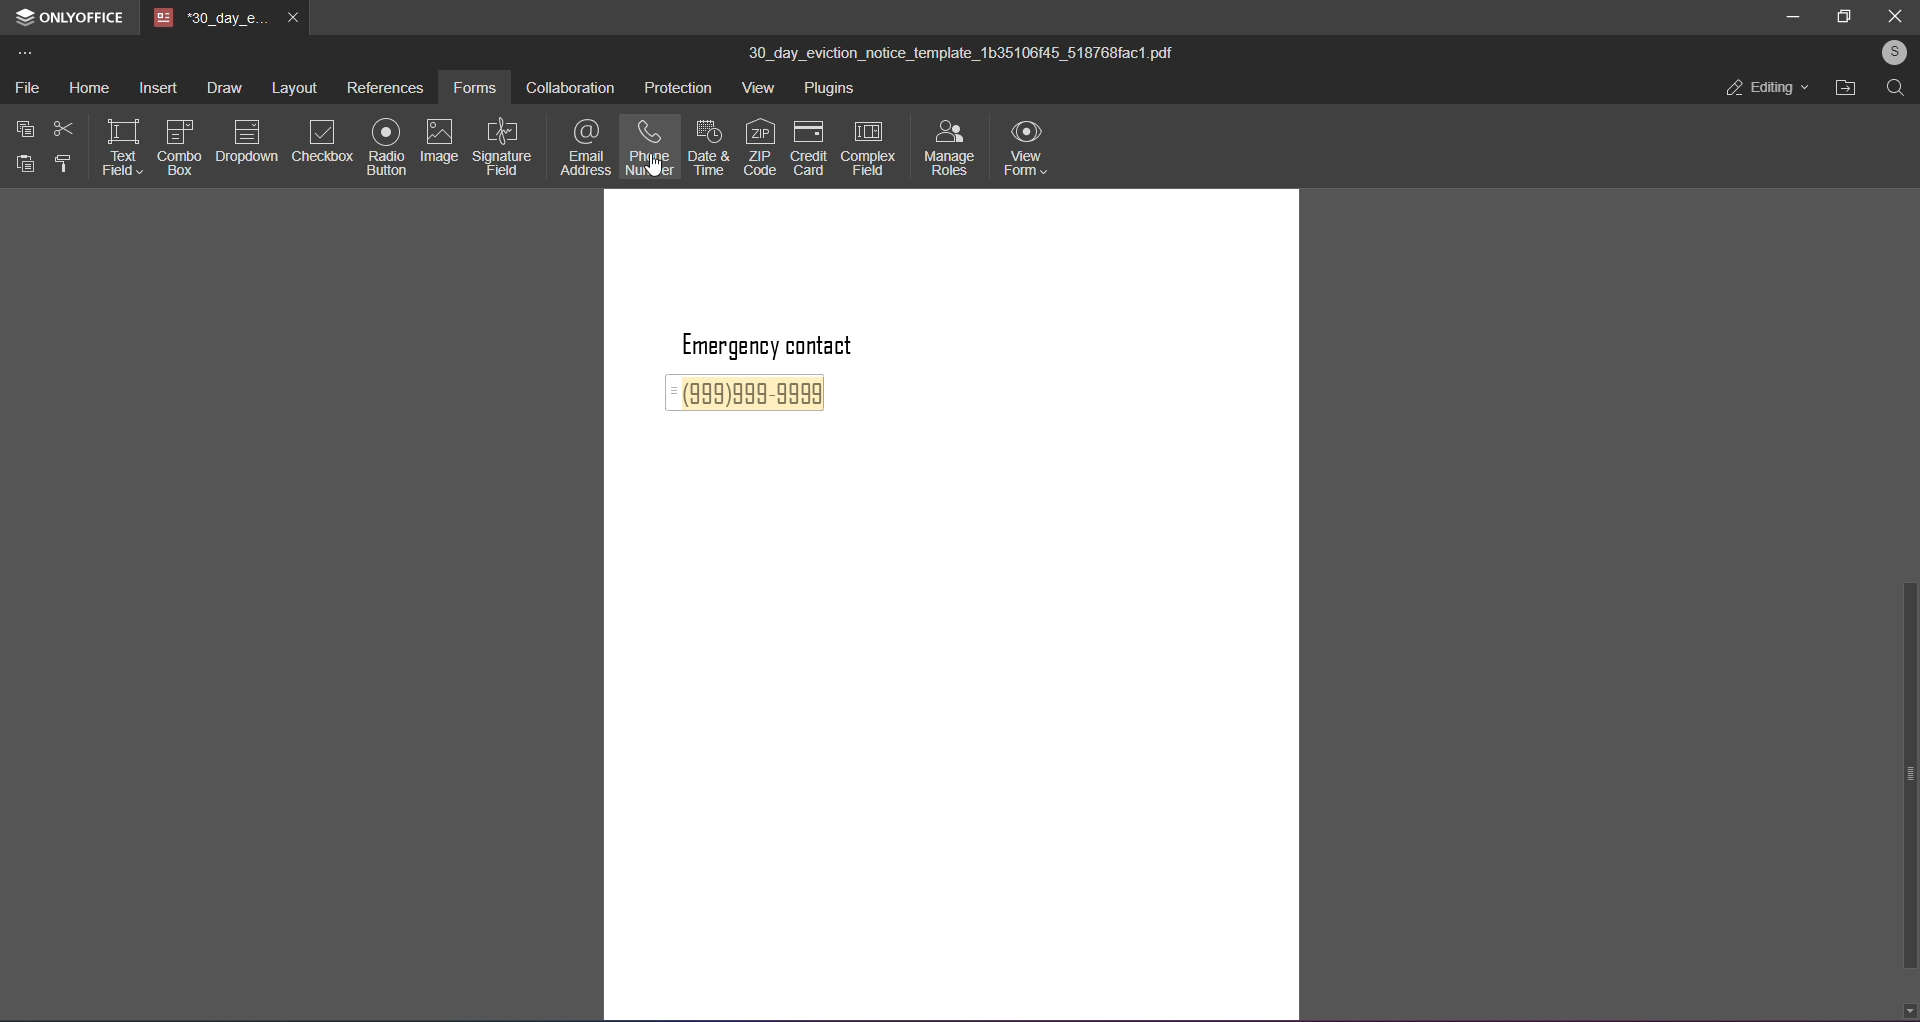 The height and width of the screenshot is (1022, 1920). I want to click on tab name, so click(209, 18).